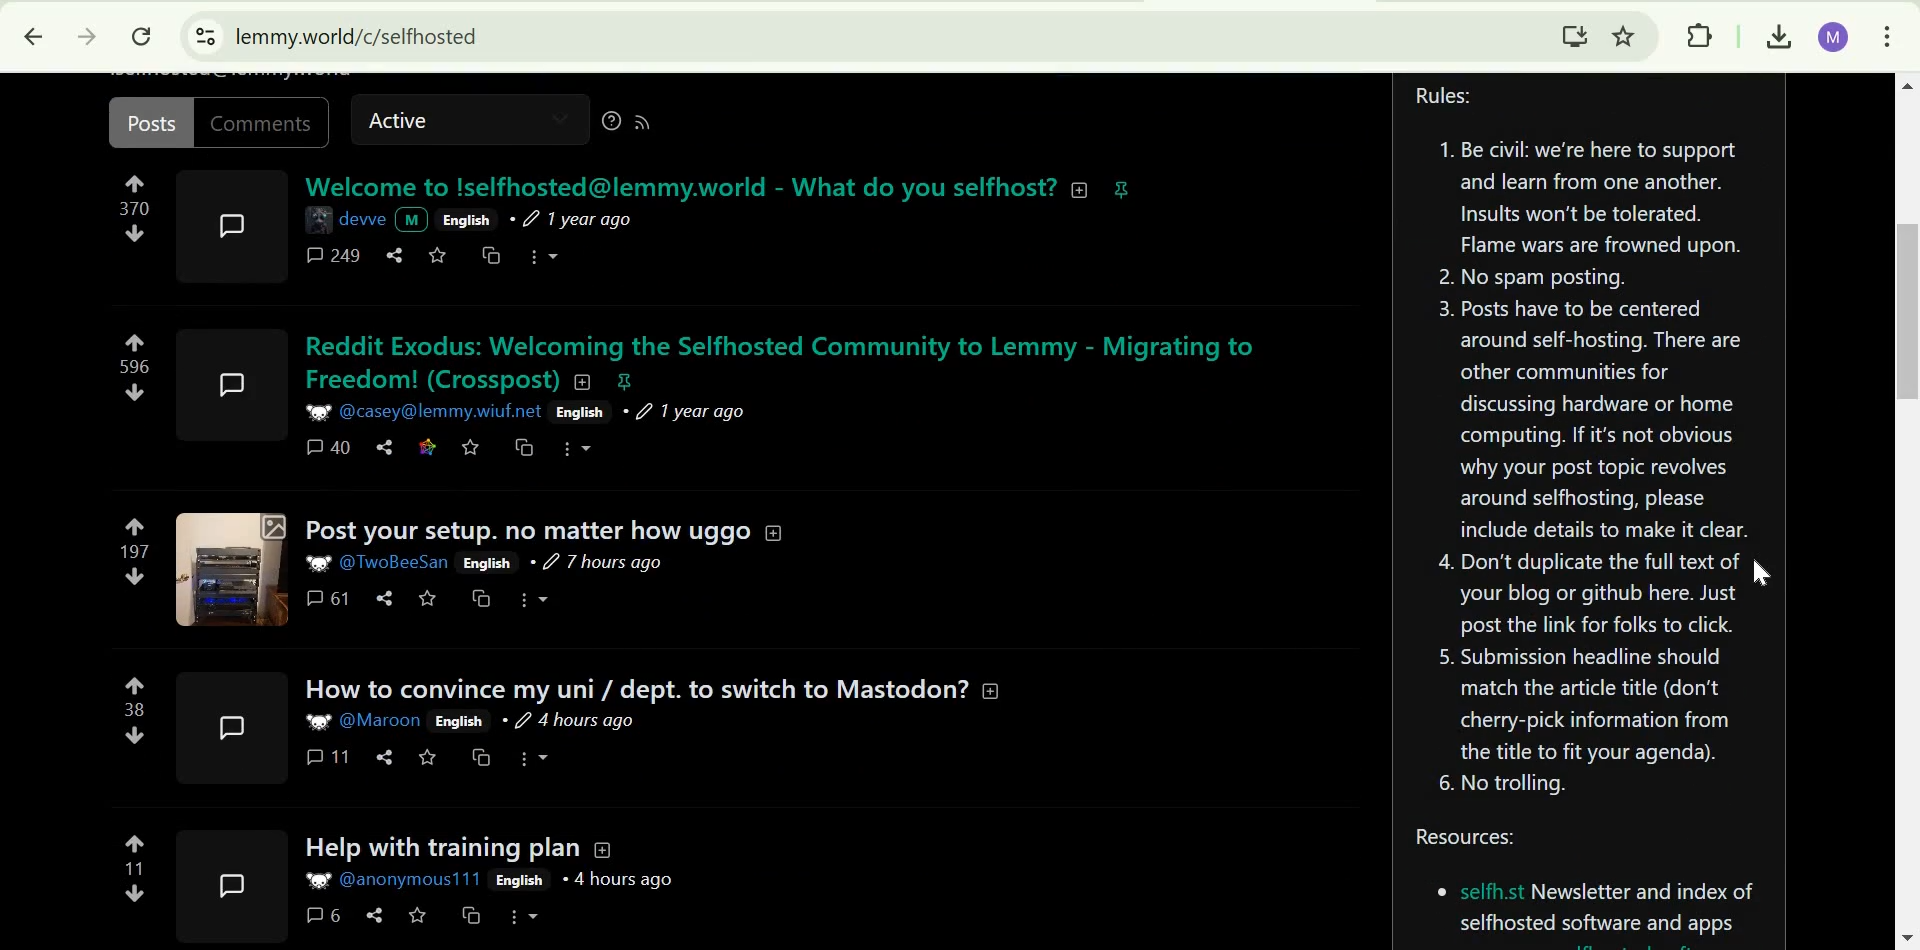 Image resolution: width=1920 pixels, height=950 pixels. I want to click on Click ti go forward, hold to see history, so click(87, 35).